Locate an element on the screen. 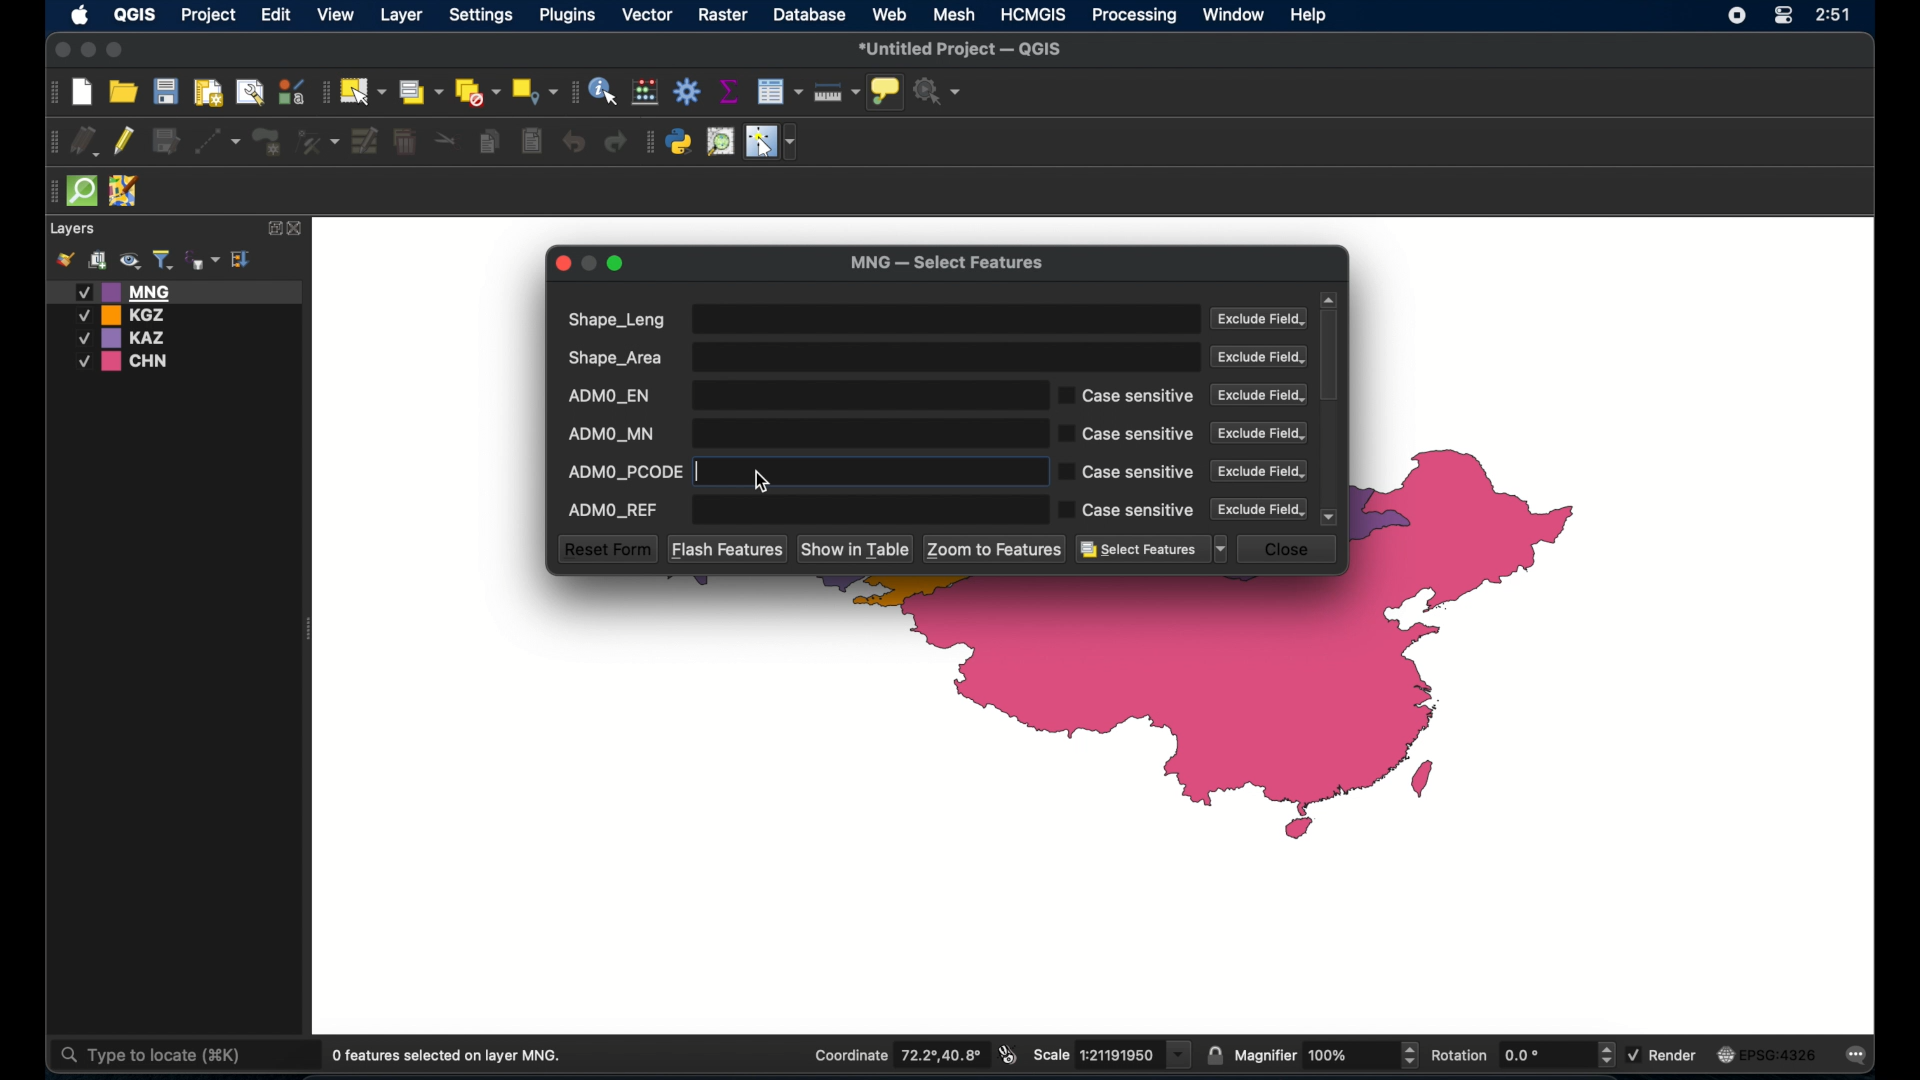  toggle editing is located at coordinates (126, 142).